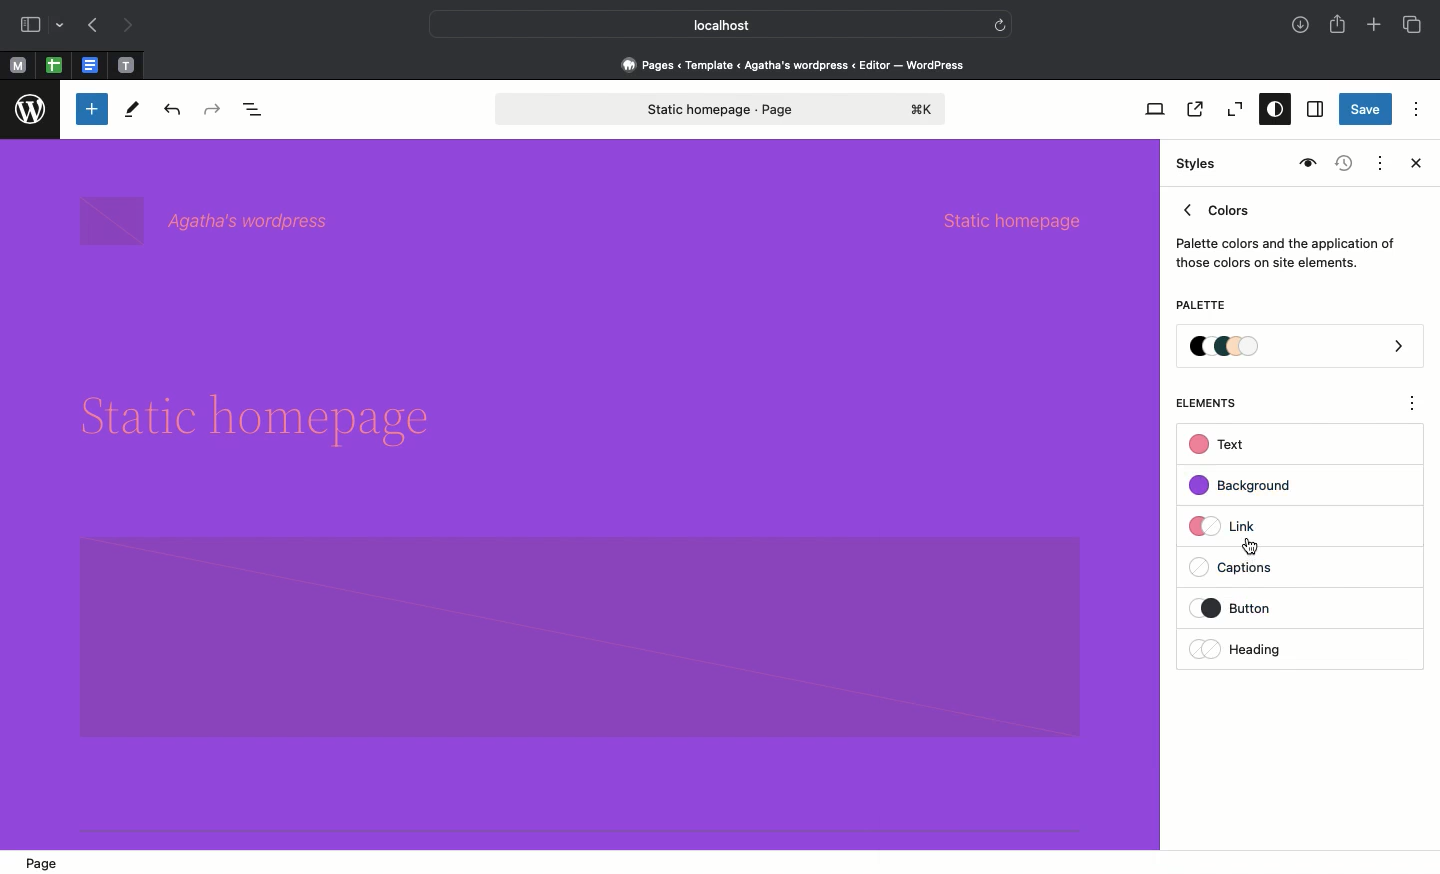  What do you see at coordinates (1012, 221) in the screenshot?
I see `Static homepage` at bounding box center [1012, 221].